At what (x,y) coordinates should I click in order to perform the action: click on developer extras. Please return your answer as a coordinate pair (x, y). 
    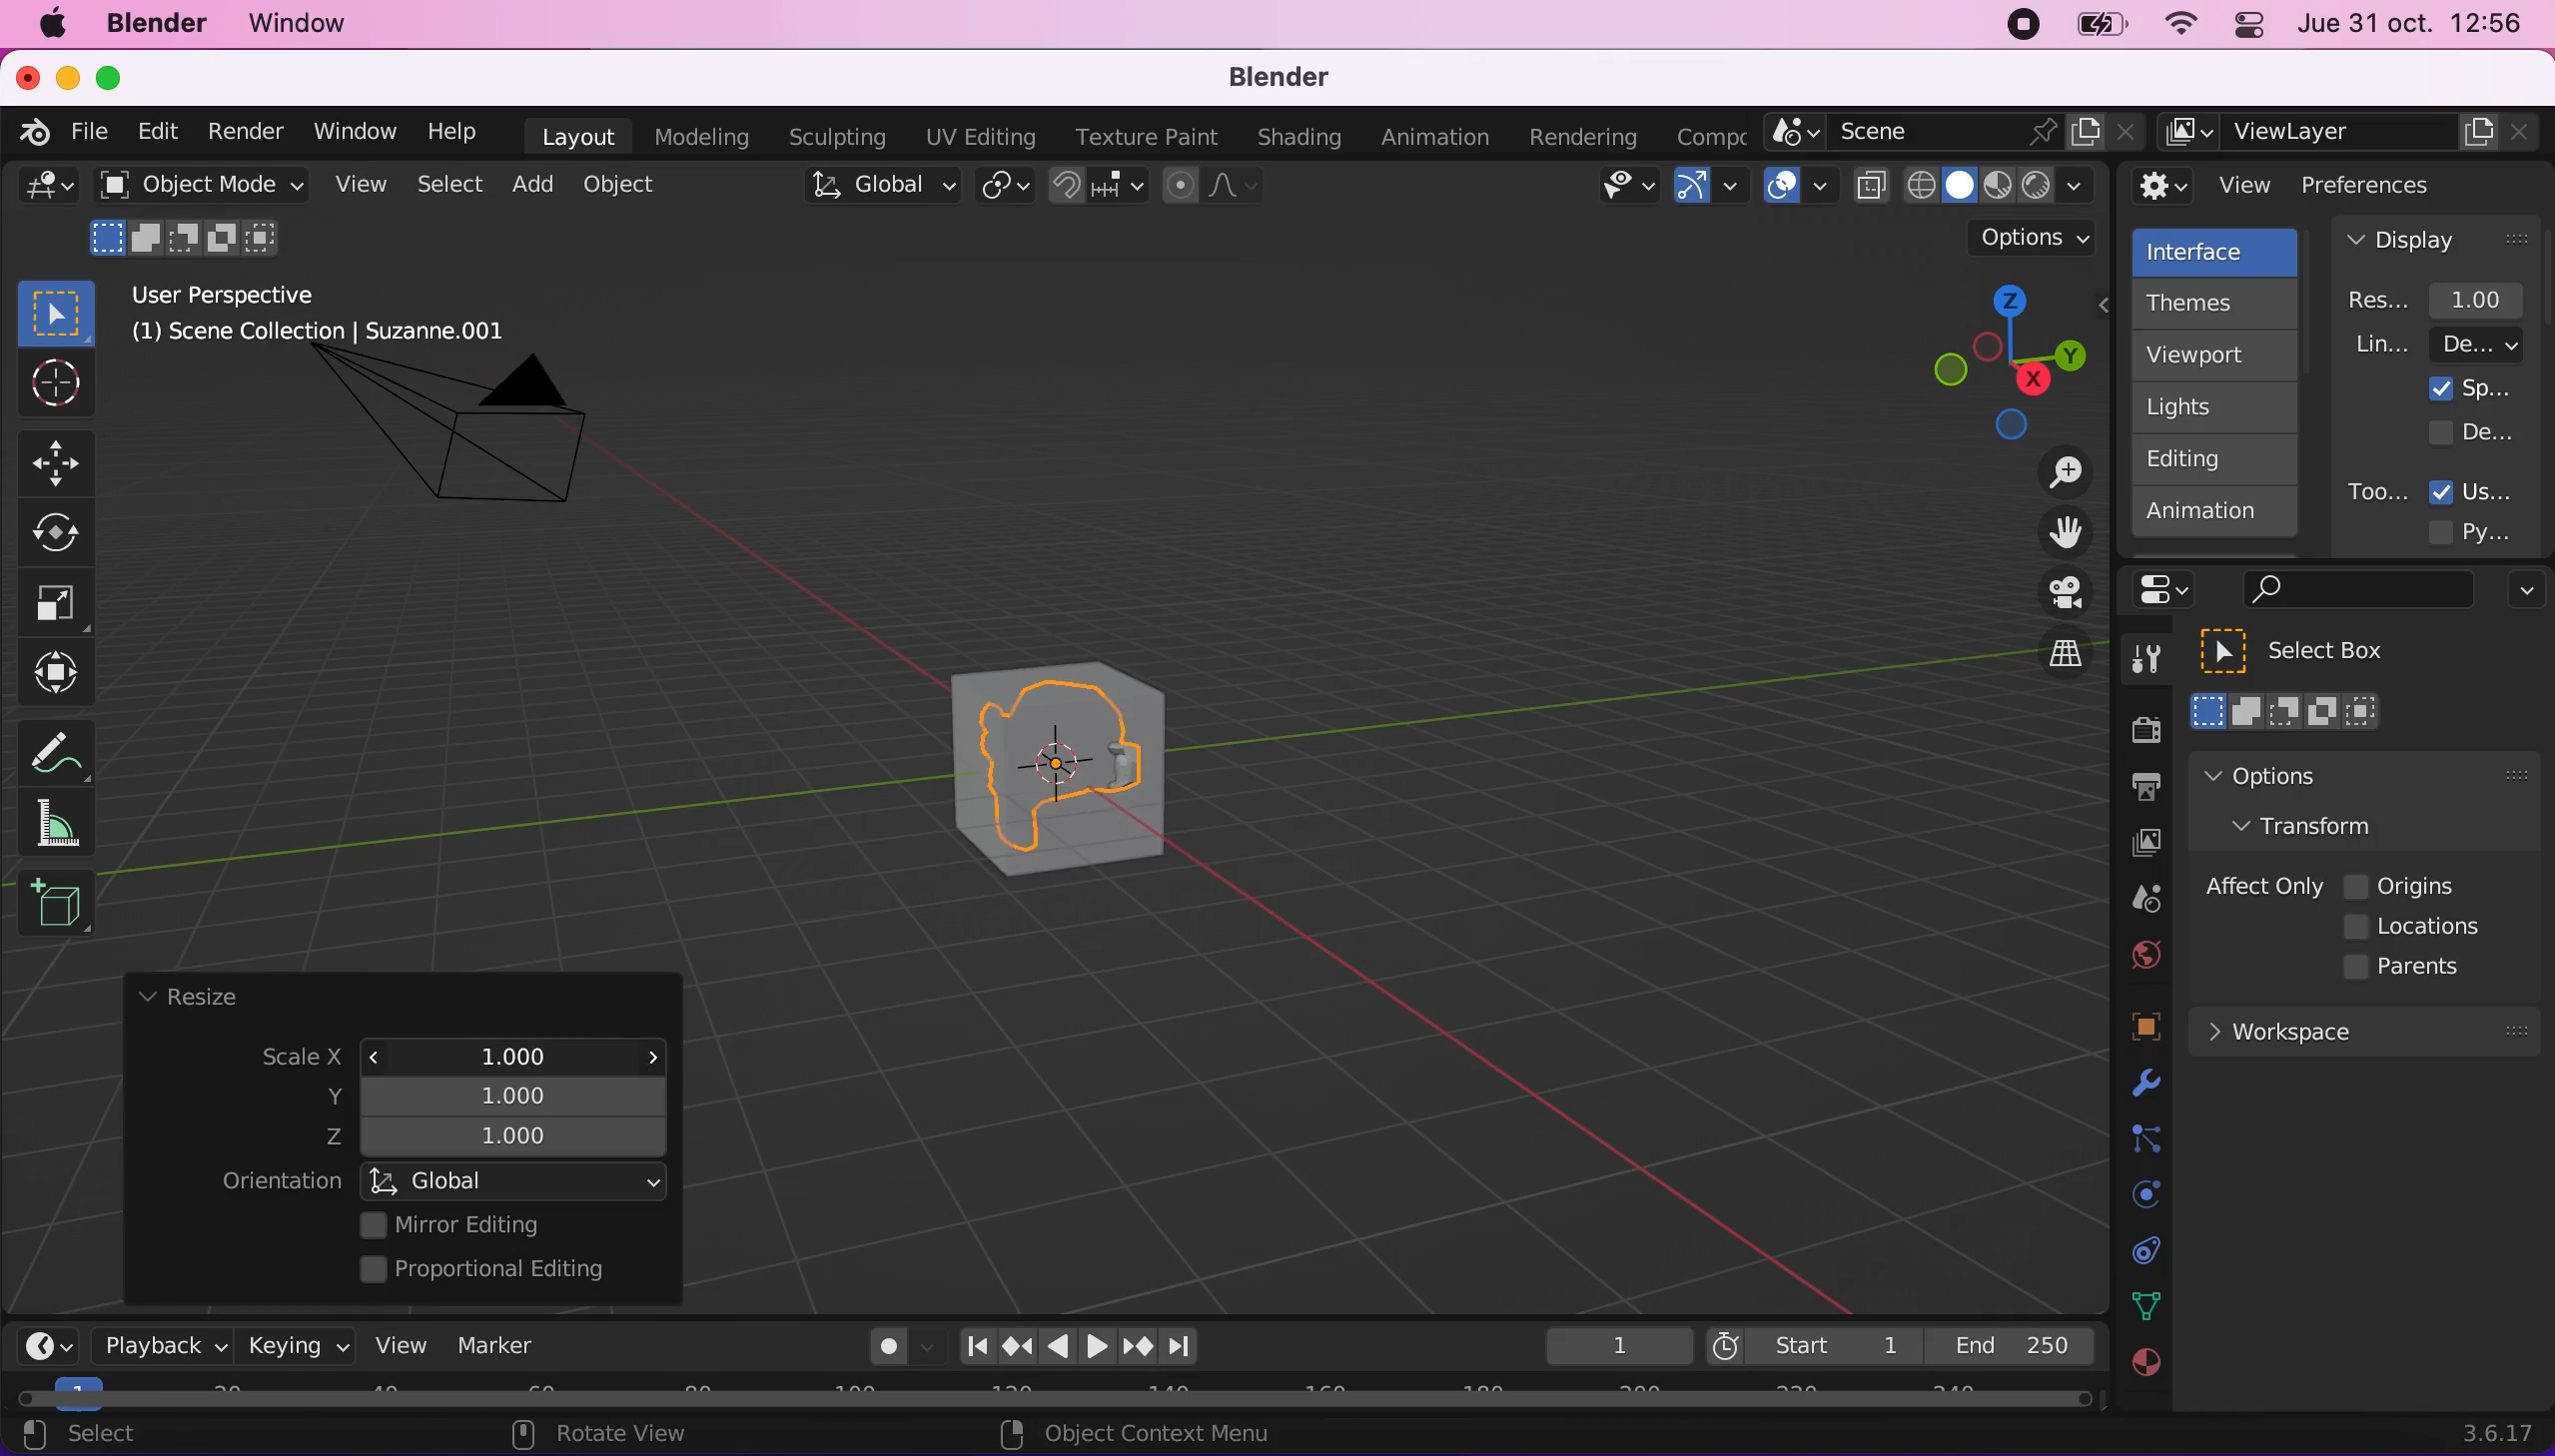
    Looking at the image, I should click on (2474, 431).